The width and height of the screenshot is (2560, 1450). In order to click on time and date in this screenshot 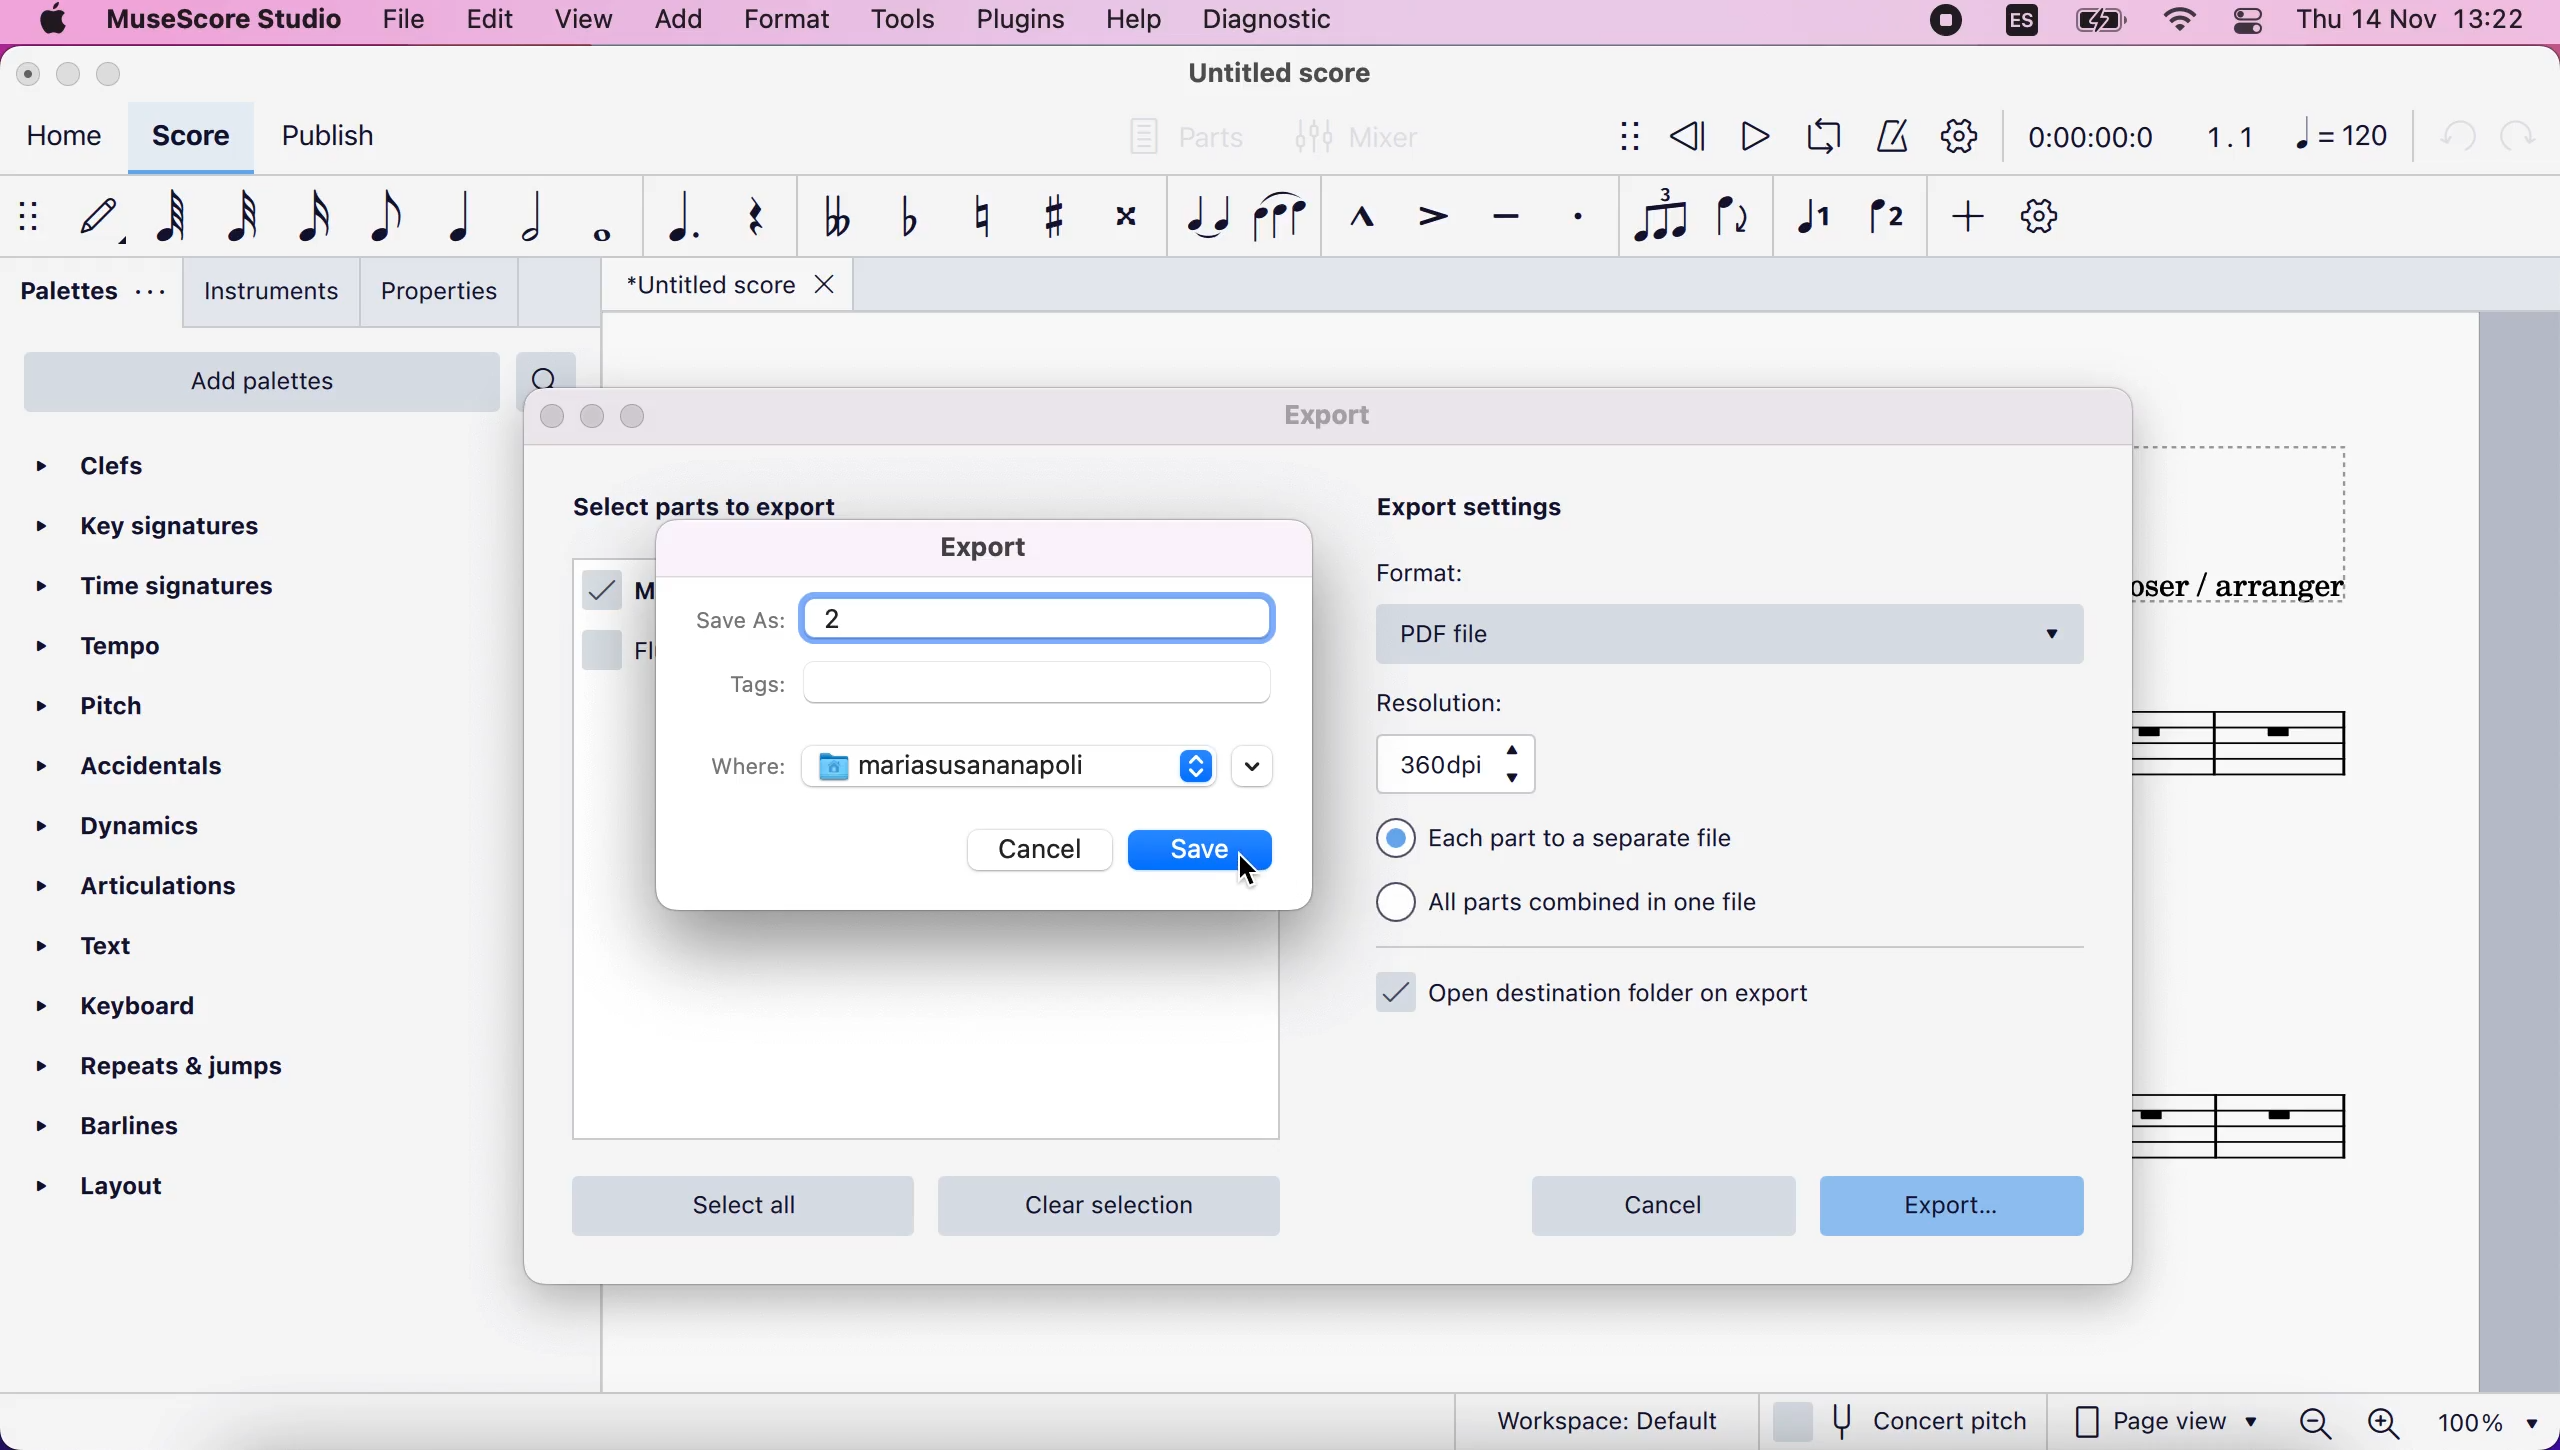, I will do `click(2419, 24)`.